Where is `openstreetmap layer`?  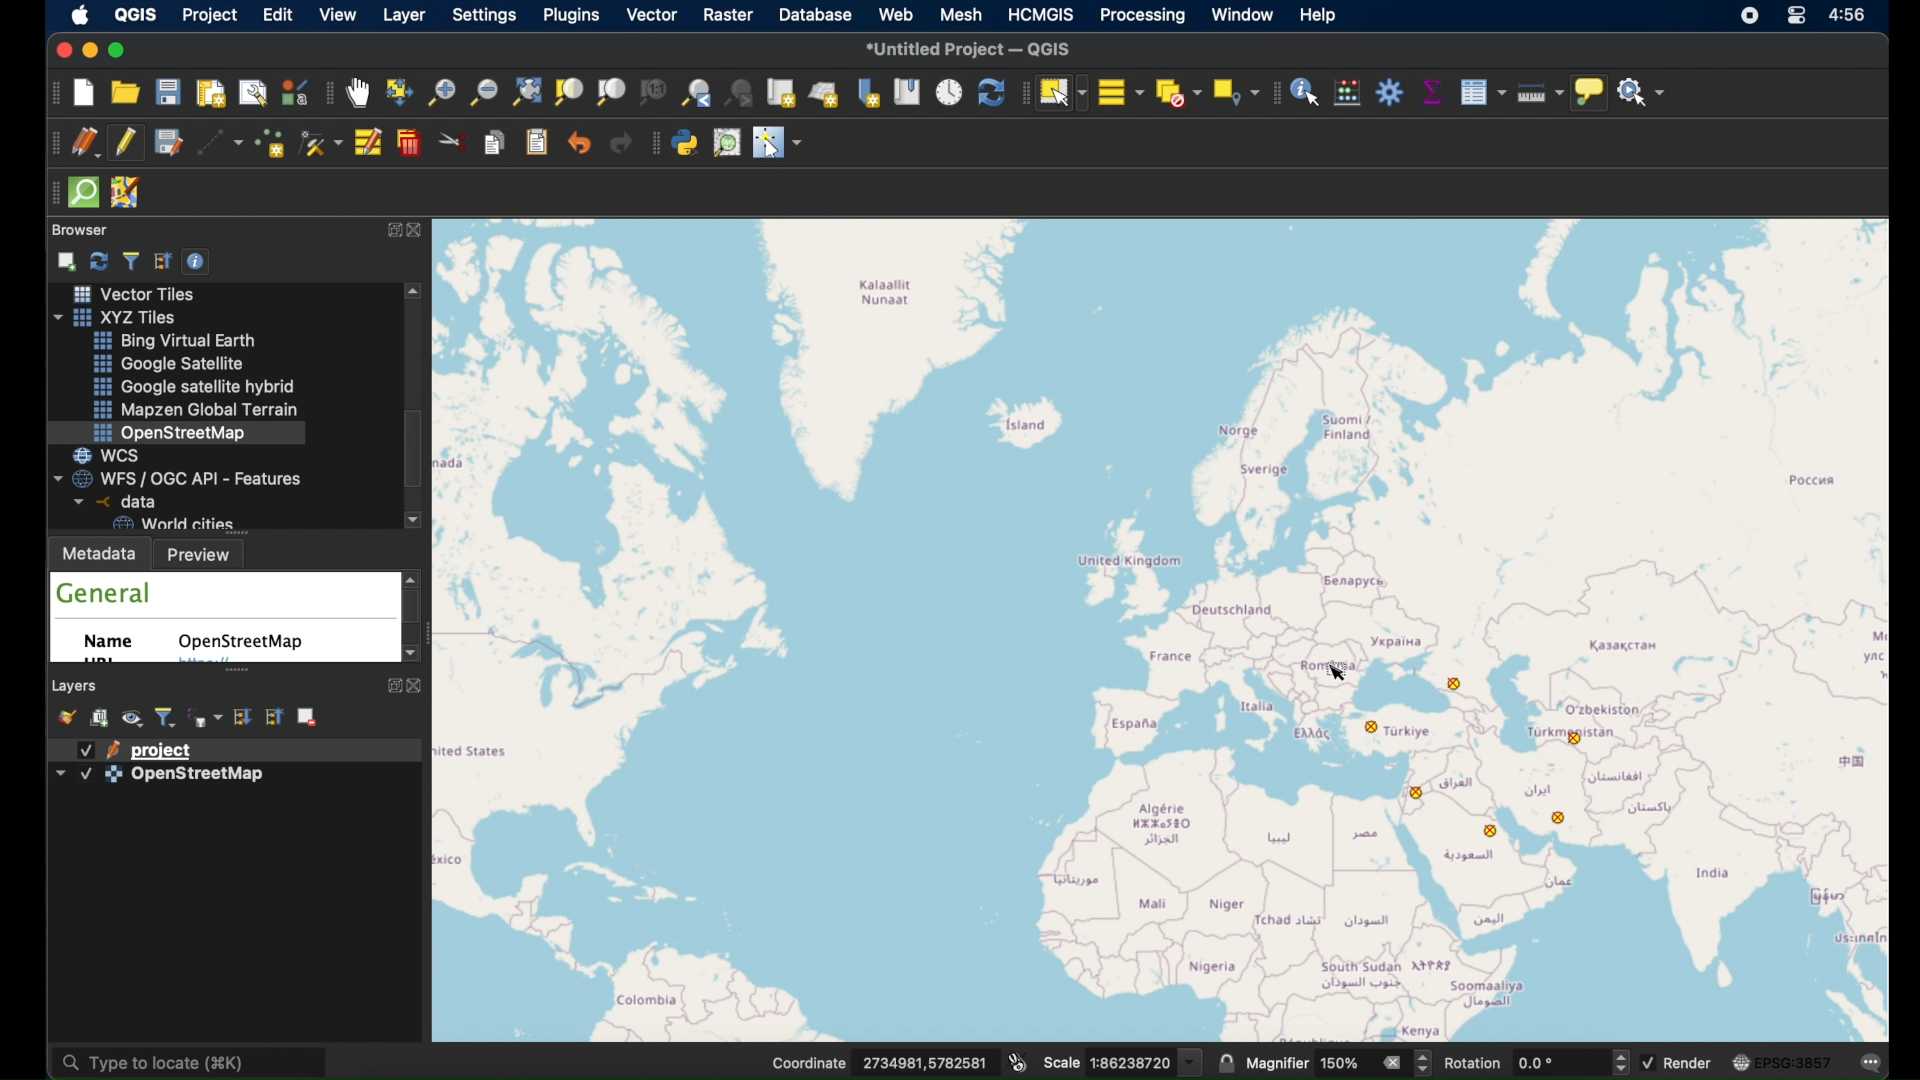
openstreetmap layer is located at coordinates (199, 778).